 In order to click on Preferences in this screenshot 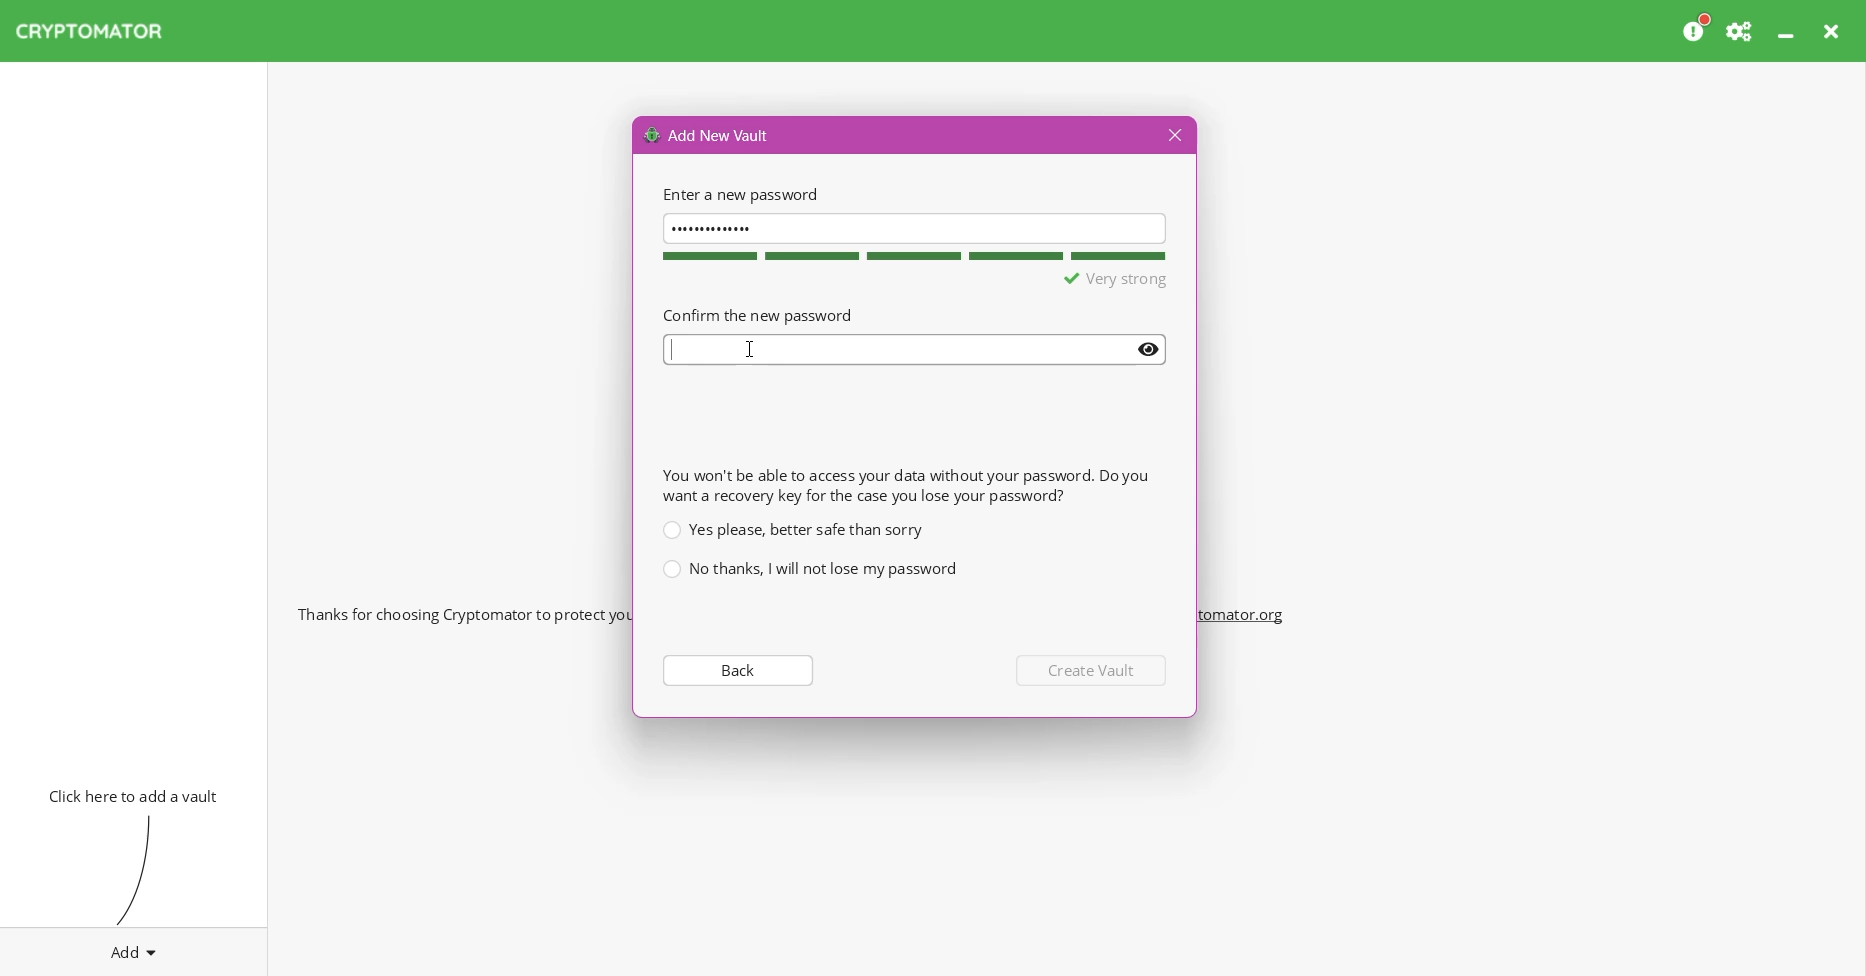, I will do `click(1741, 31)`.